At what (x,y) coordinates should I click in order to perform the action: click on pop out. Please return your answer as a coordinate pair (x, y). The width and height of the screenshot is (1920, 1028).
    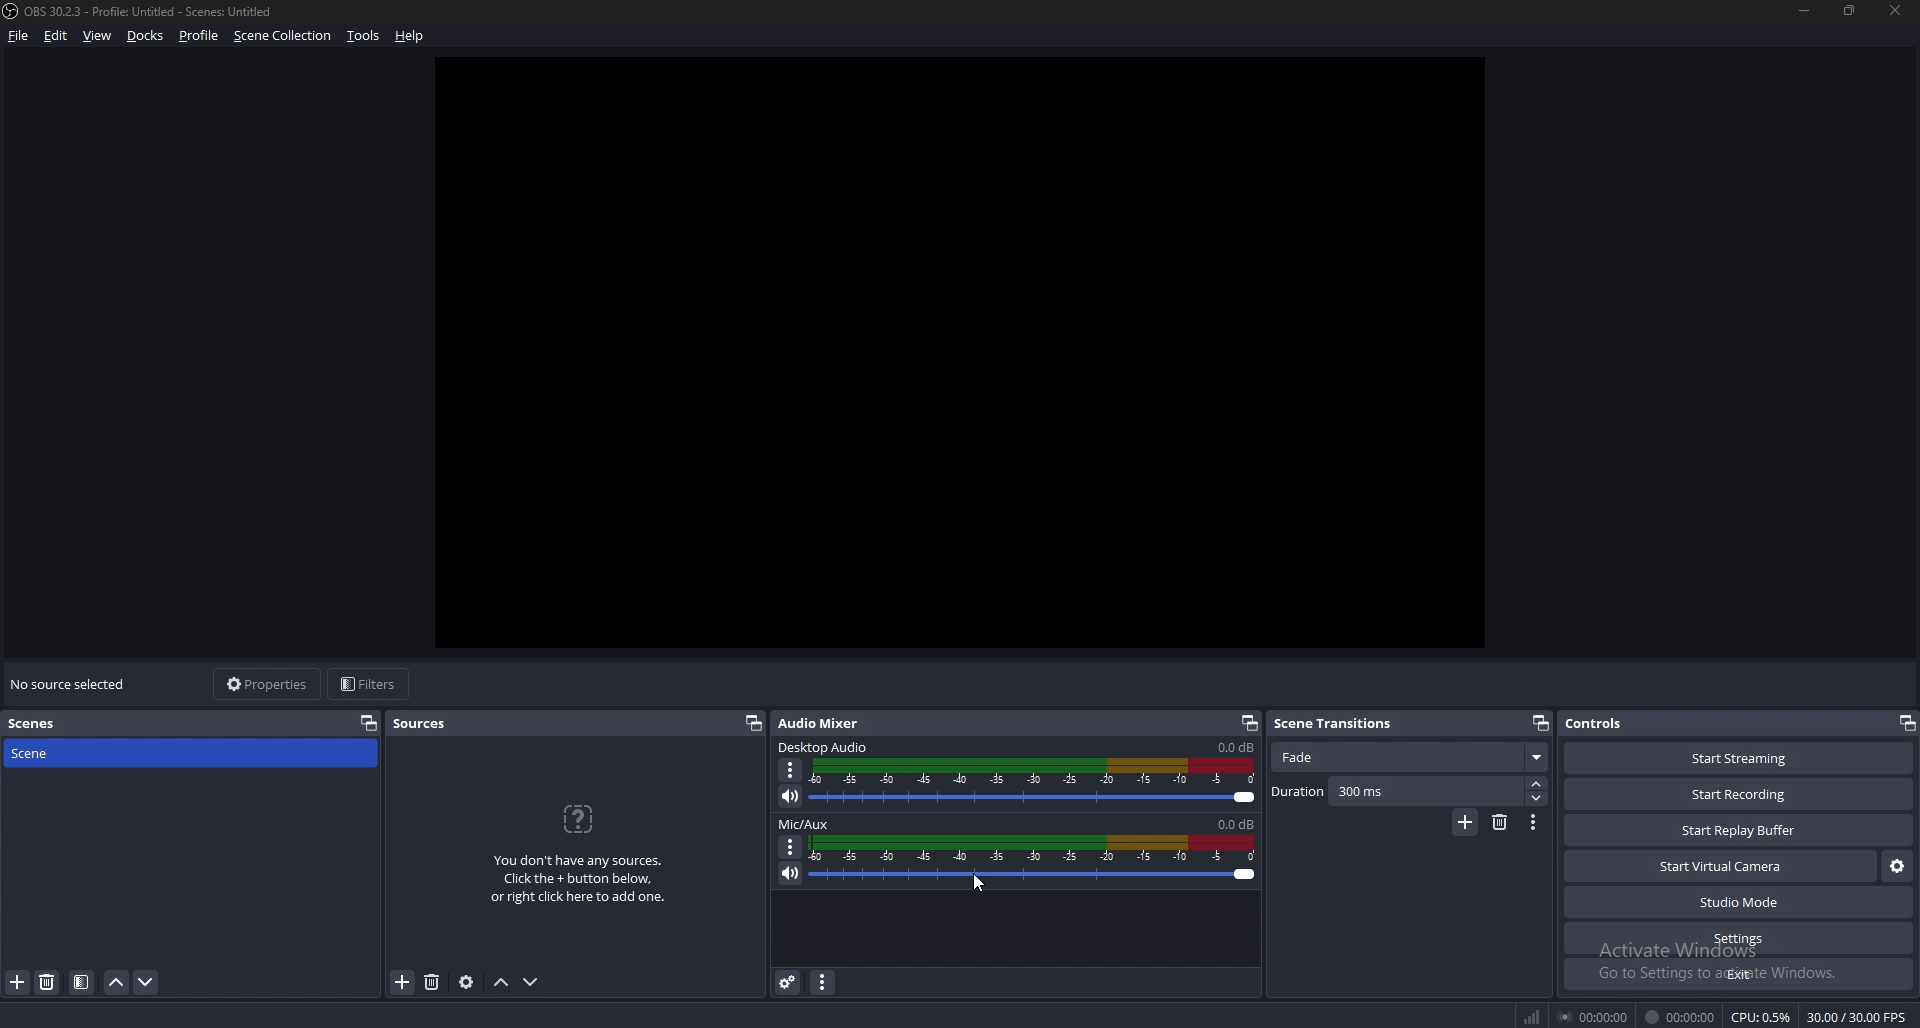
    Looking at the image, I should click on (368, 724).